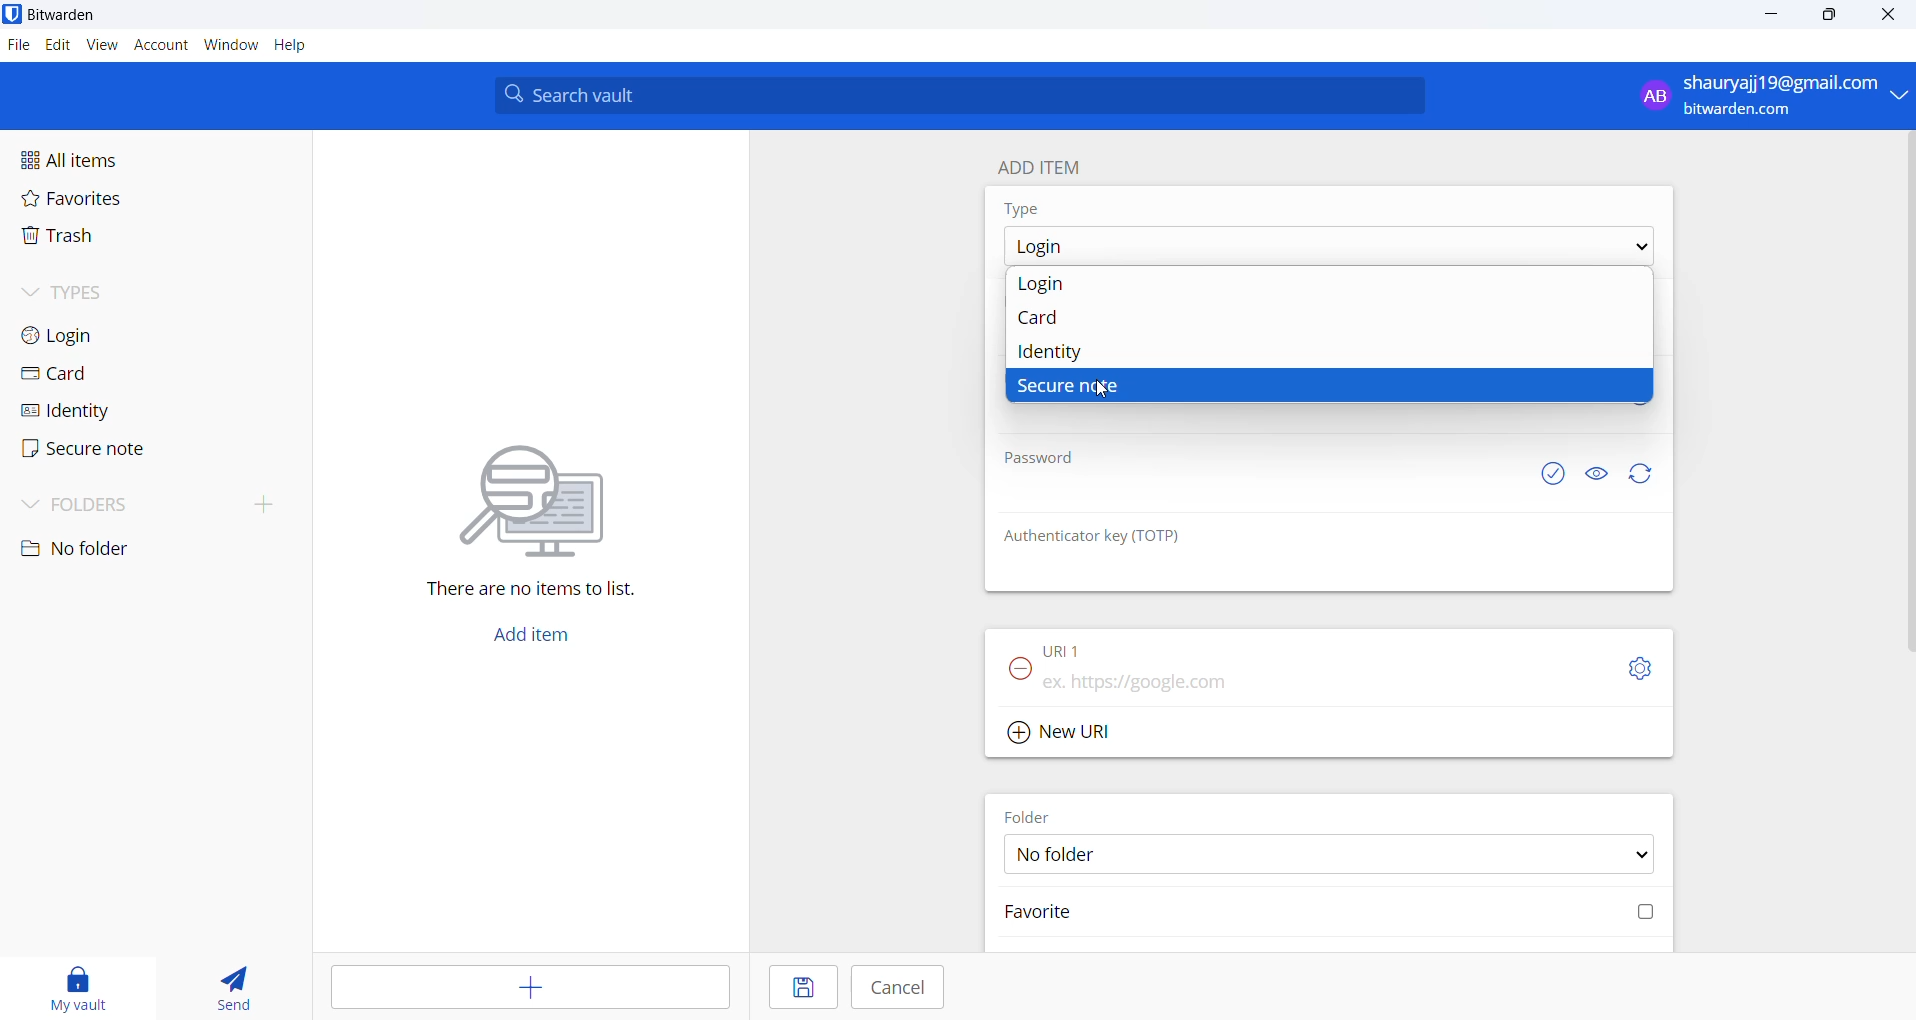 This screenshot has width=1916, height=1020. I want to click on Add new URL button, so click(1052, 734).